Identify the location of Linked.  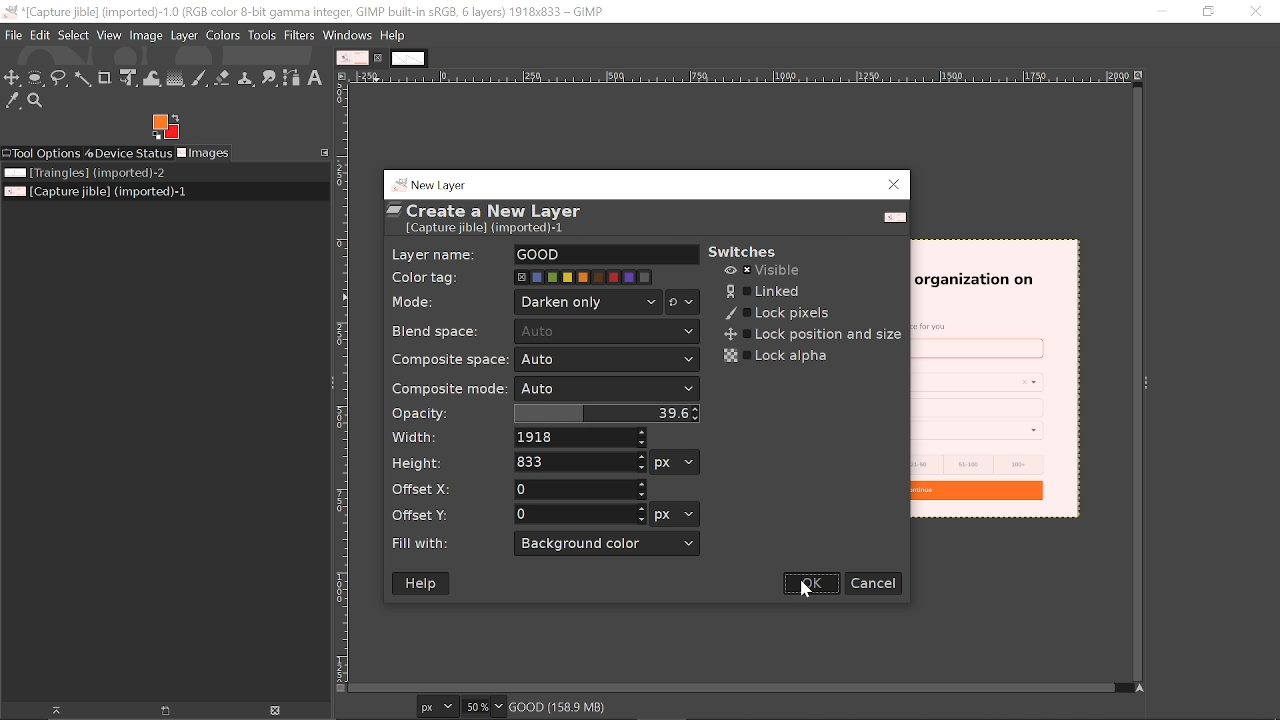
(765, 291).